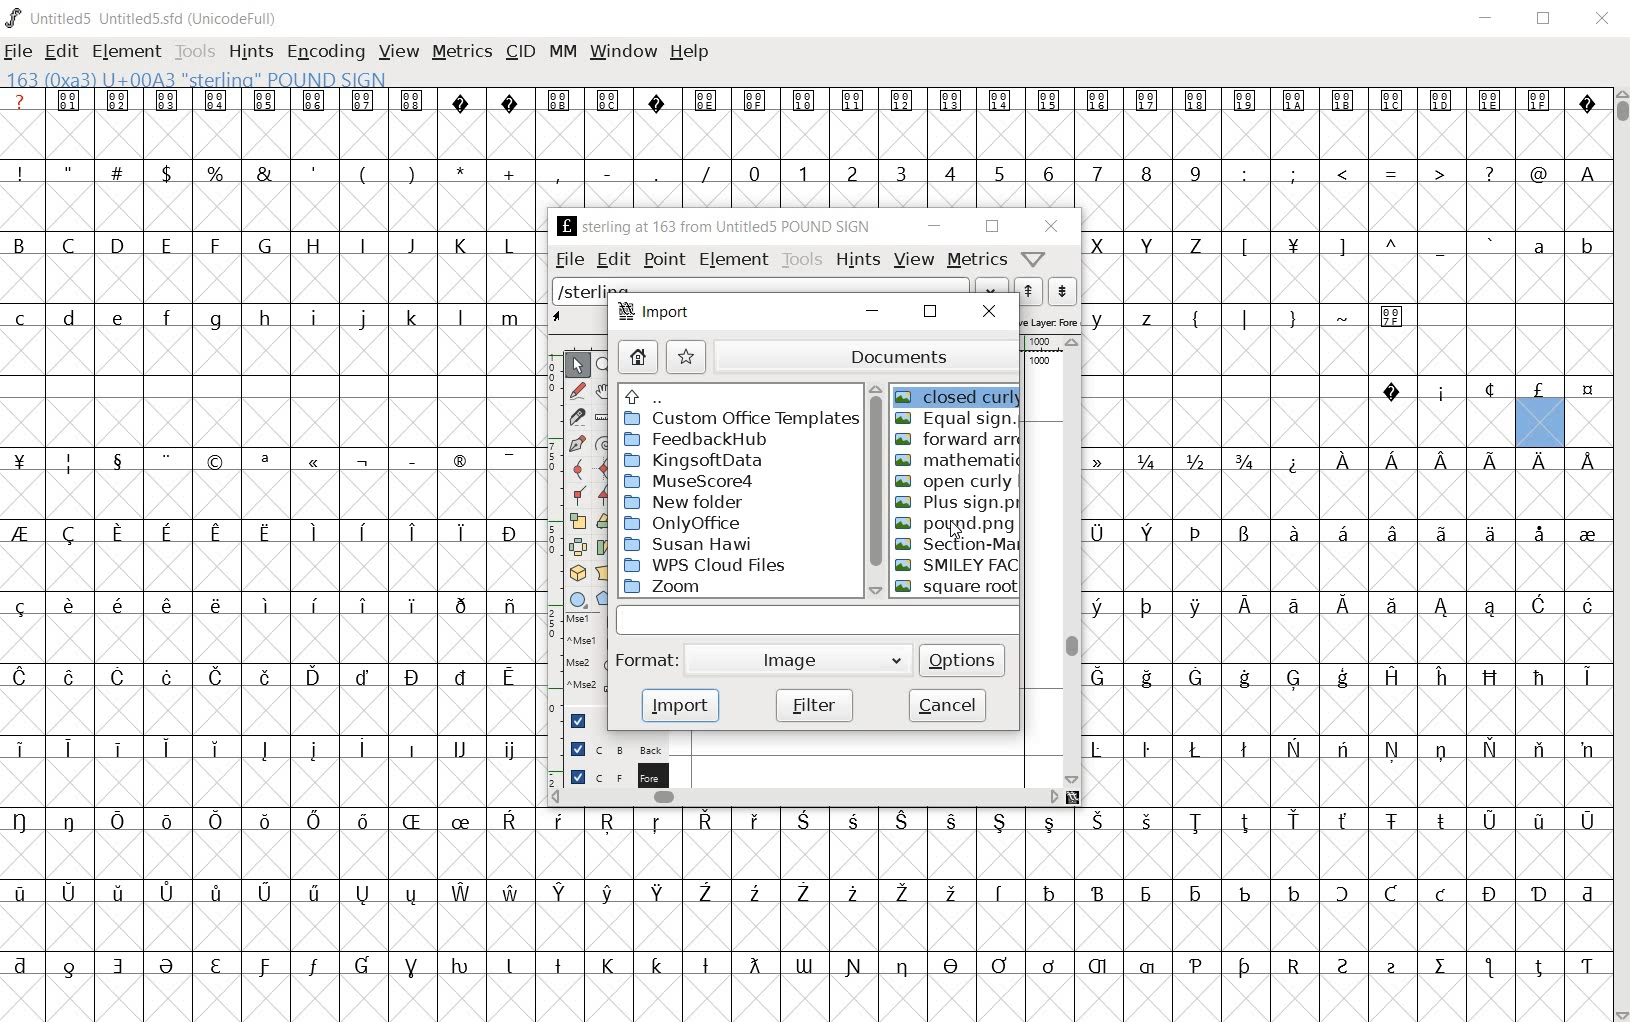 The height and width of the screenshot is (1022, 1630). Describe the element at coordinates (1145, 606) in the screenshot. I see `Symbol` at that location.